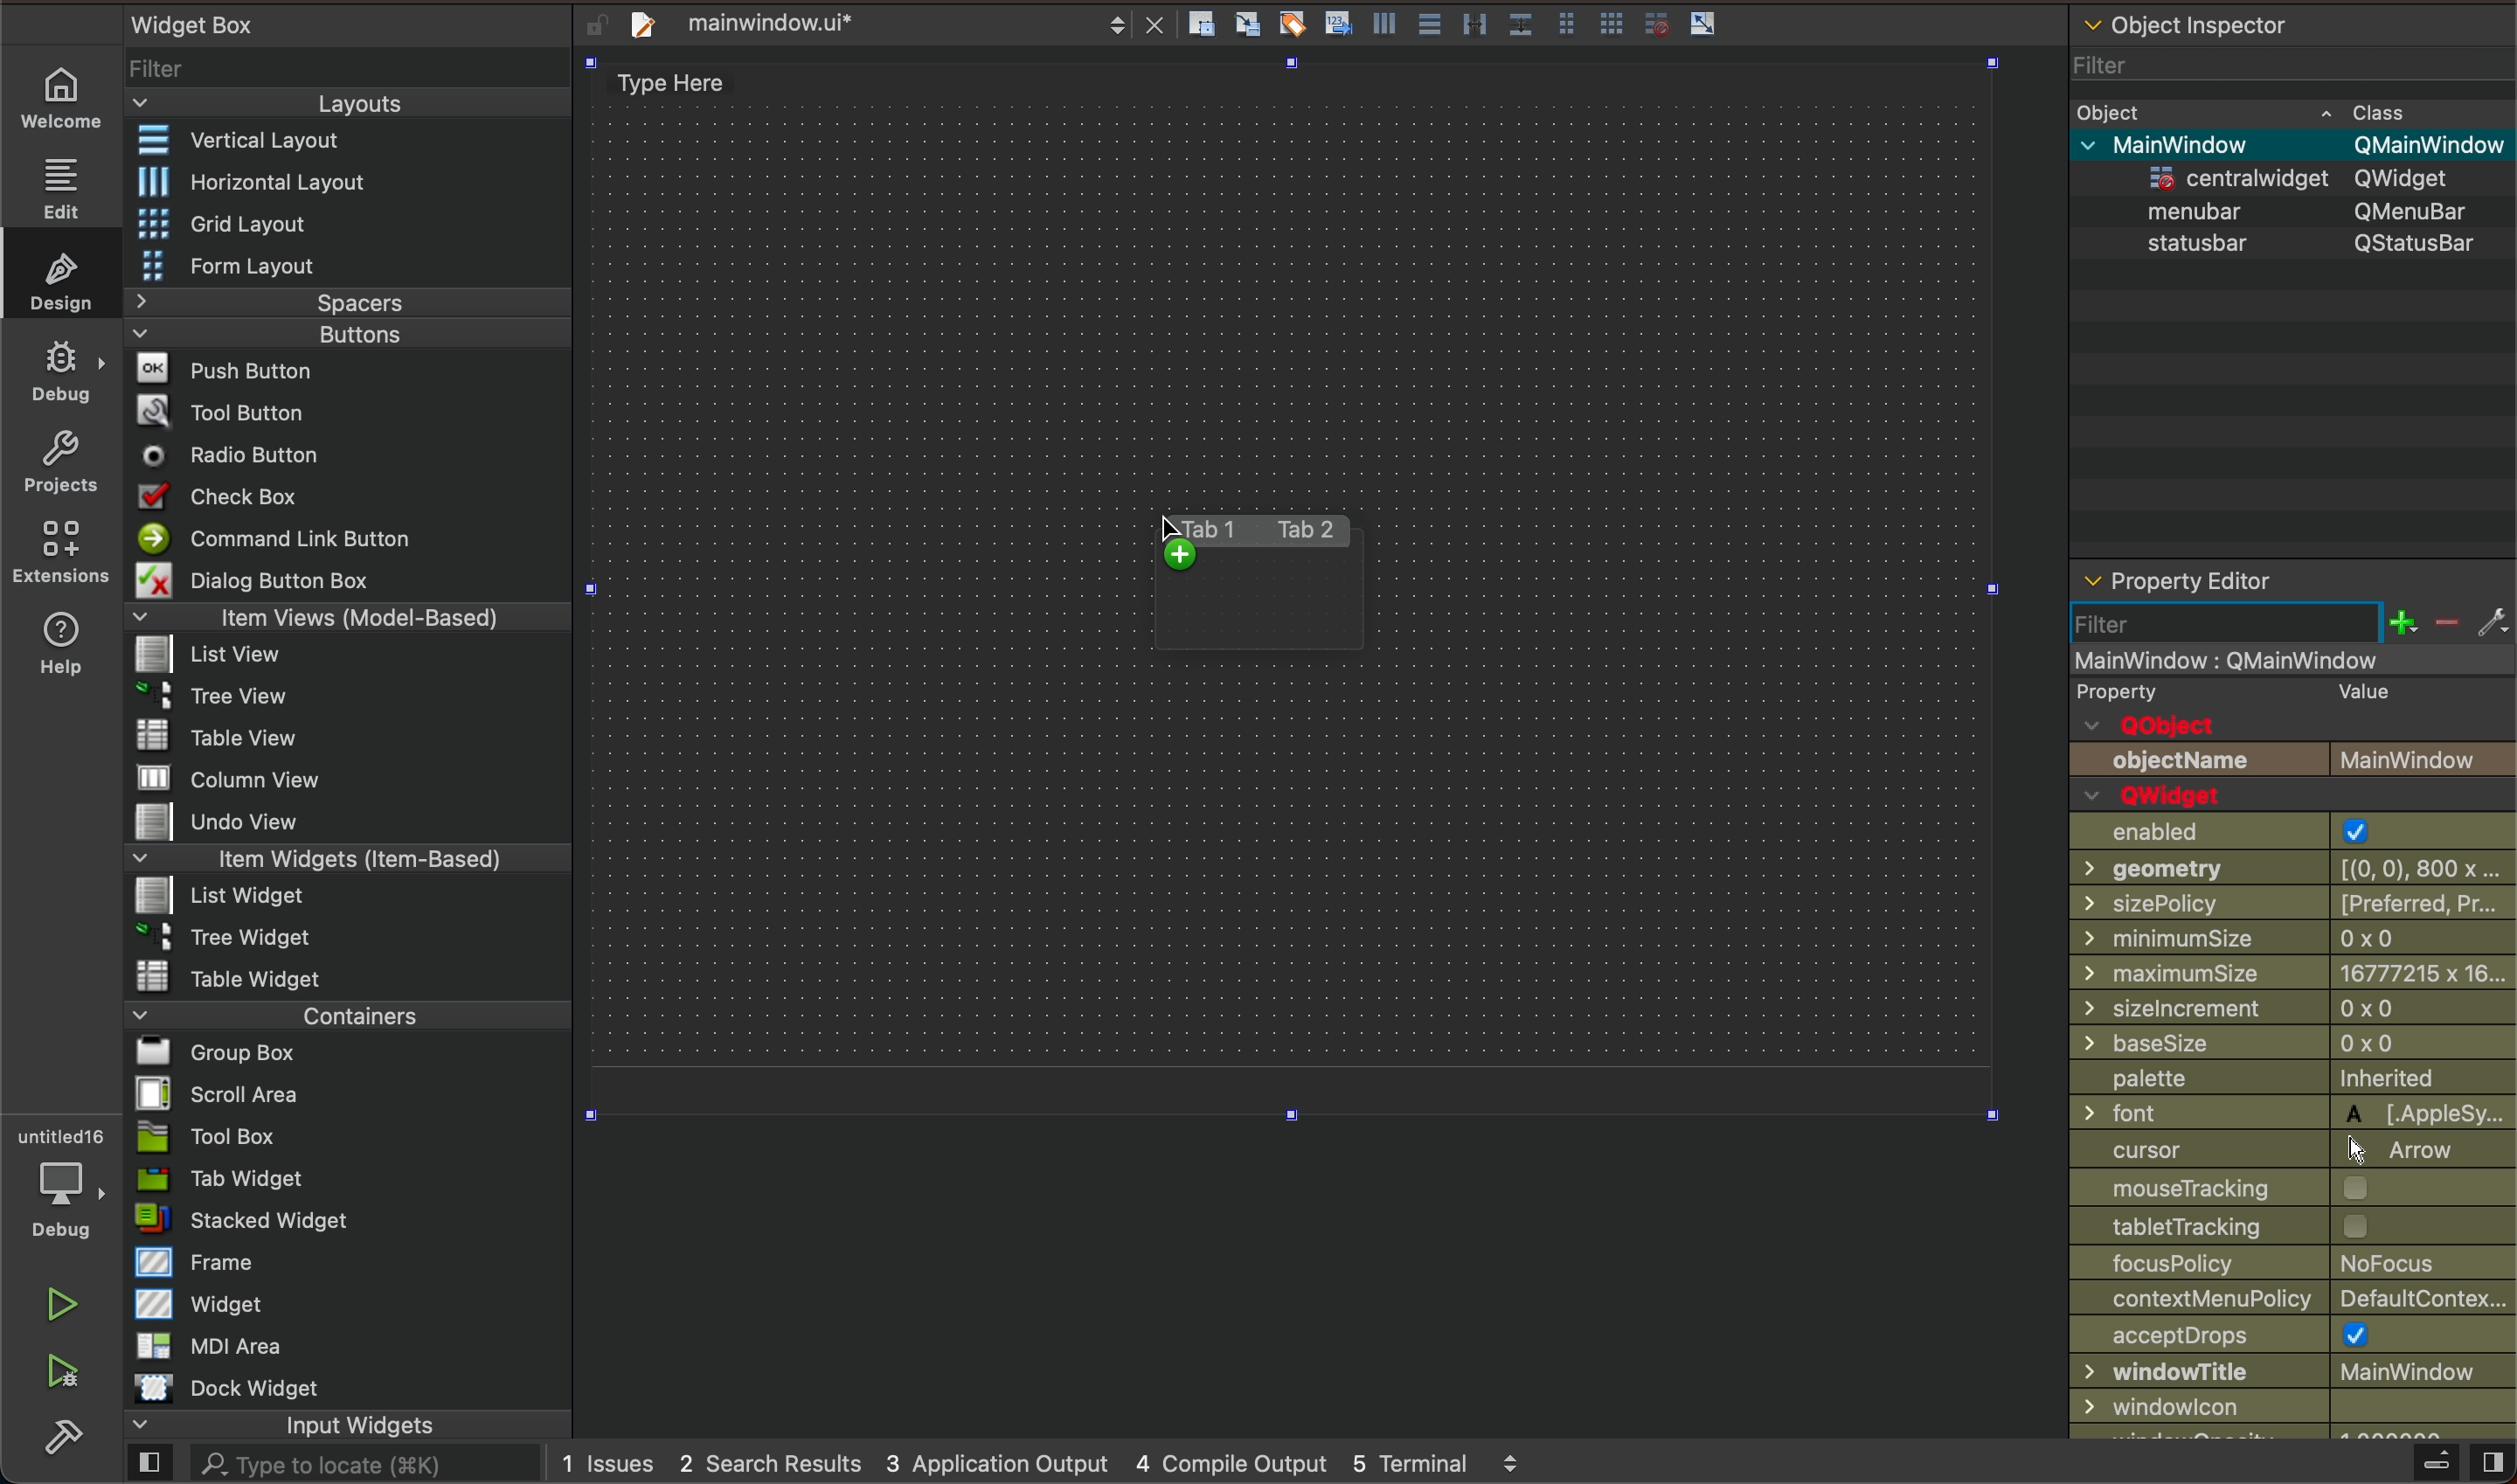 The height and width of the screenshot is (1484, 2517). I want to click on , so click(2298, 1407).